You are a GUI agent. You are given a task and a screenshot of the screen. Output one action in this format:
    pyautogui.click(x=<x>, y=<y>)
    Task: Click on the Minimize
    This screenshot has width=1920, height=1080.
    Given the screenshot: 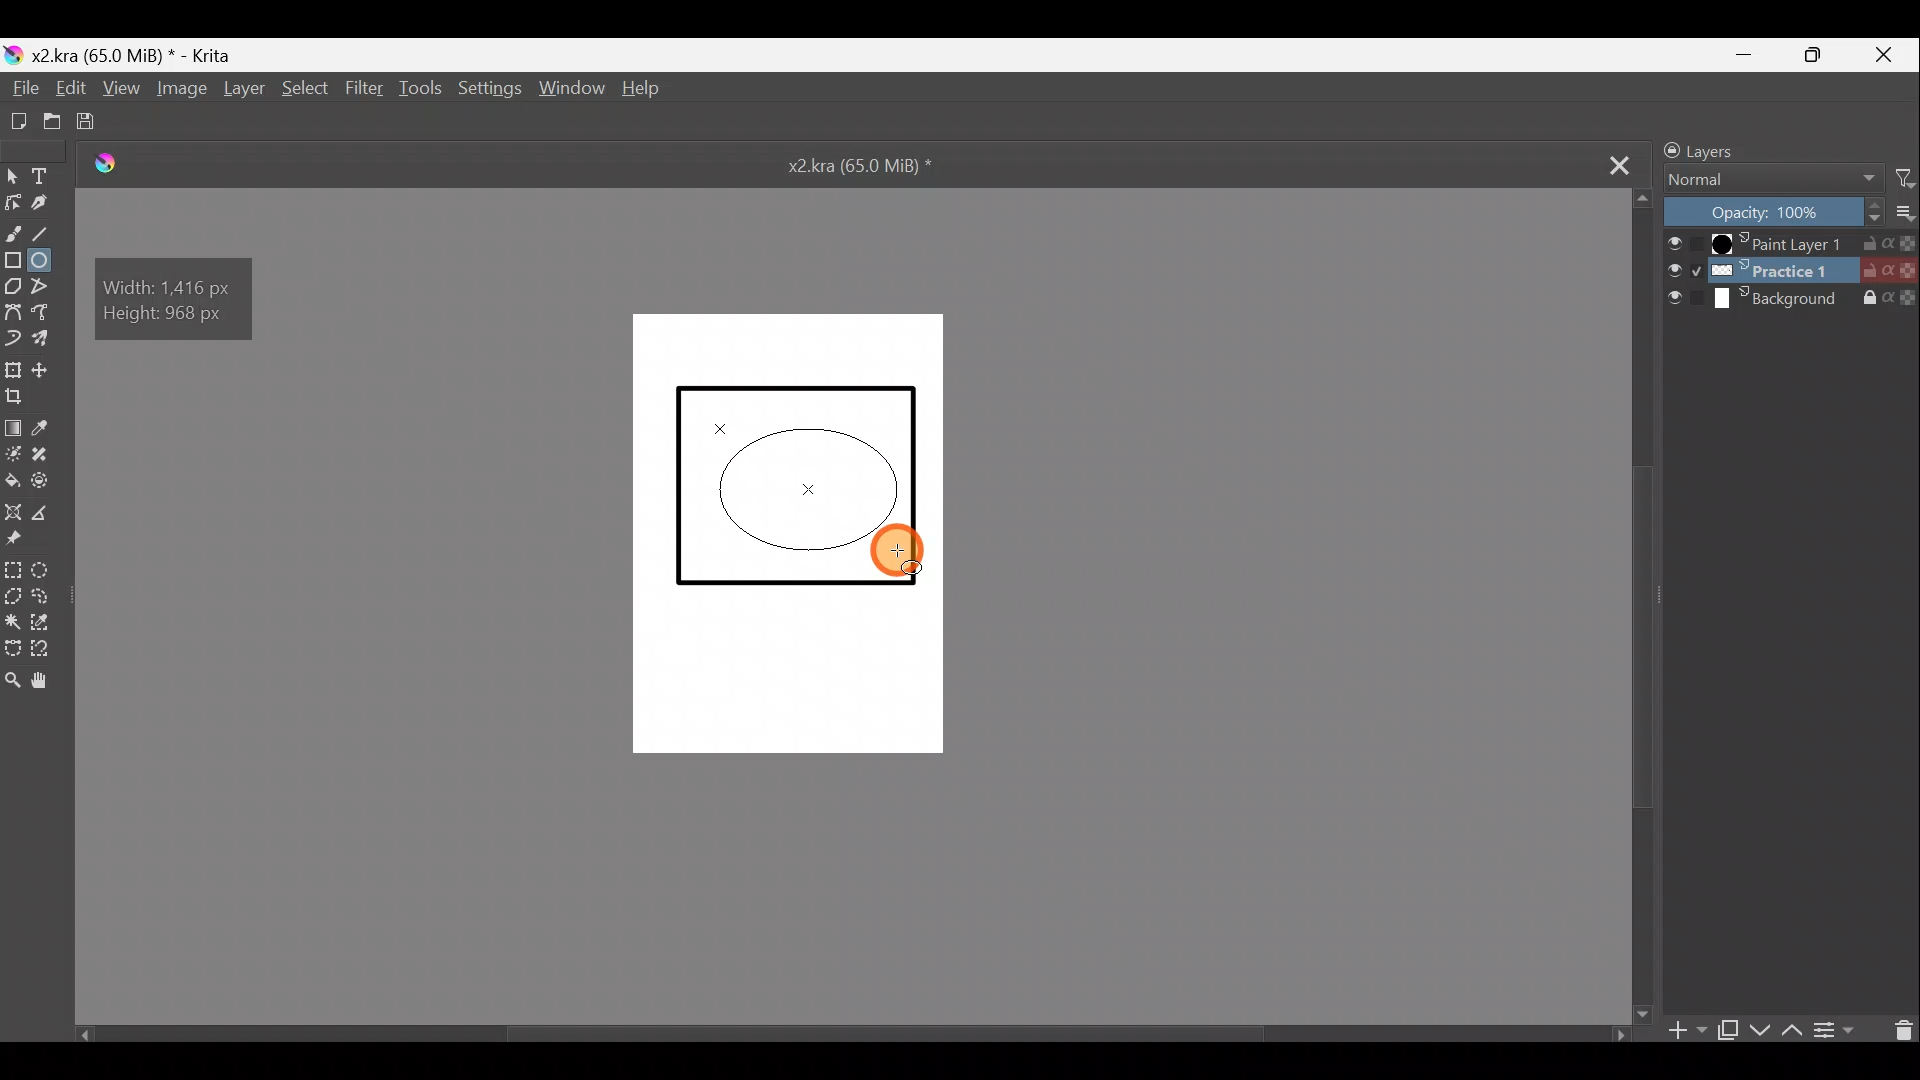 What is the action you would take?
    pyautogui.click(x=1757, y=55)
    